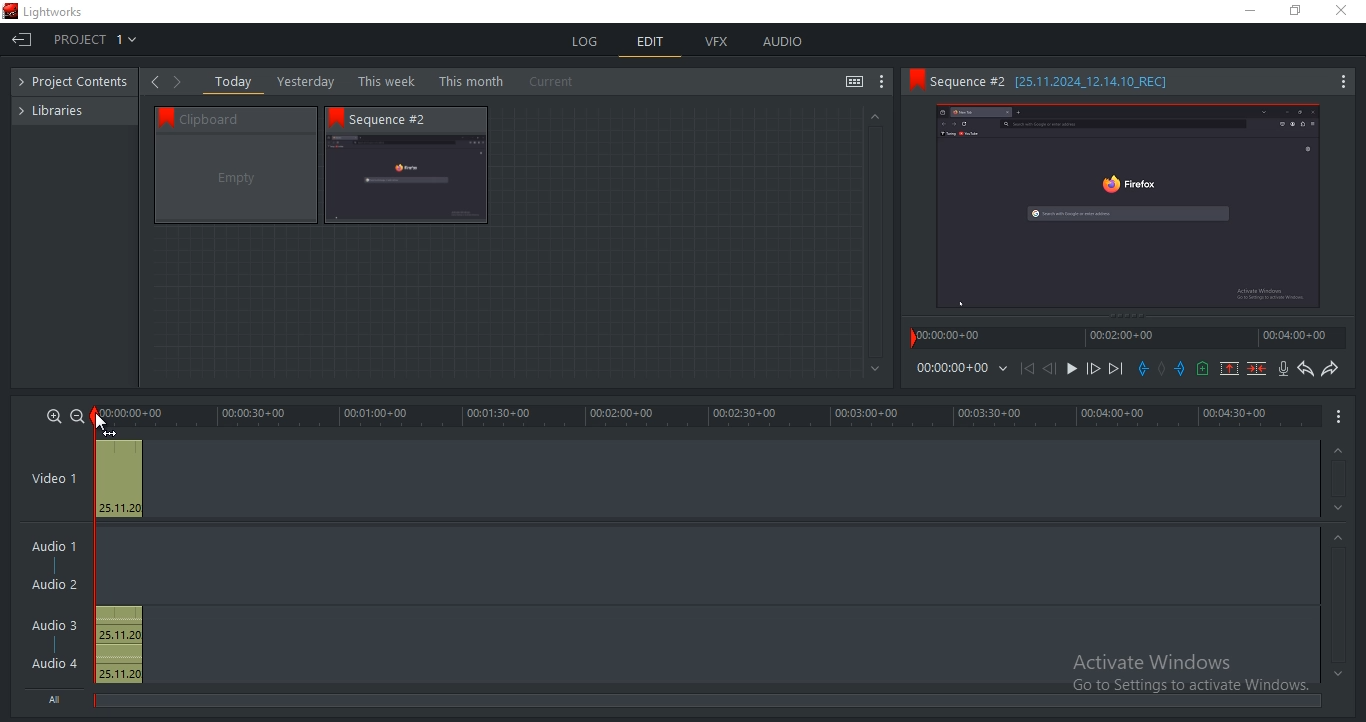  I want to click on Pointer cursor, so click(103, 422).